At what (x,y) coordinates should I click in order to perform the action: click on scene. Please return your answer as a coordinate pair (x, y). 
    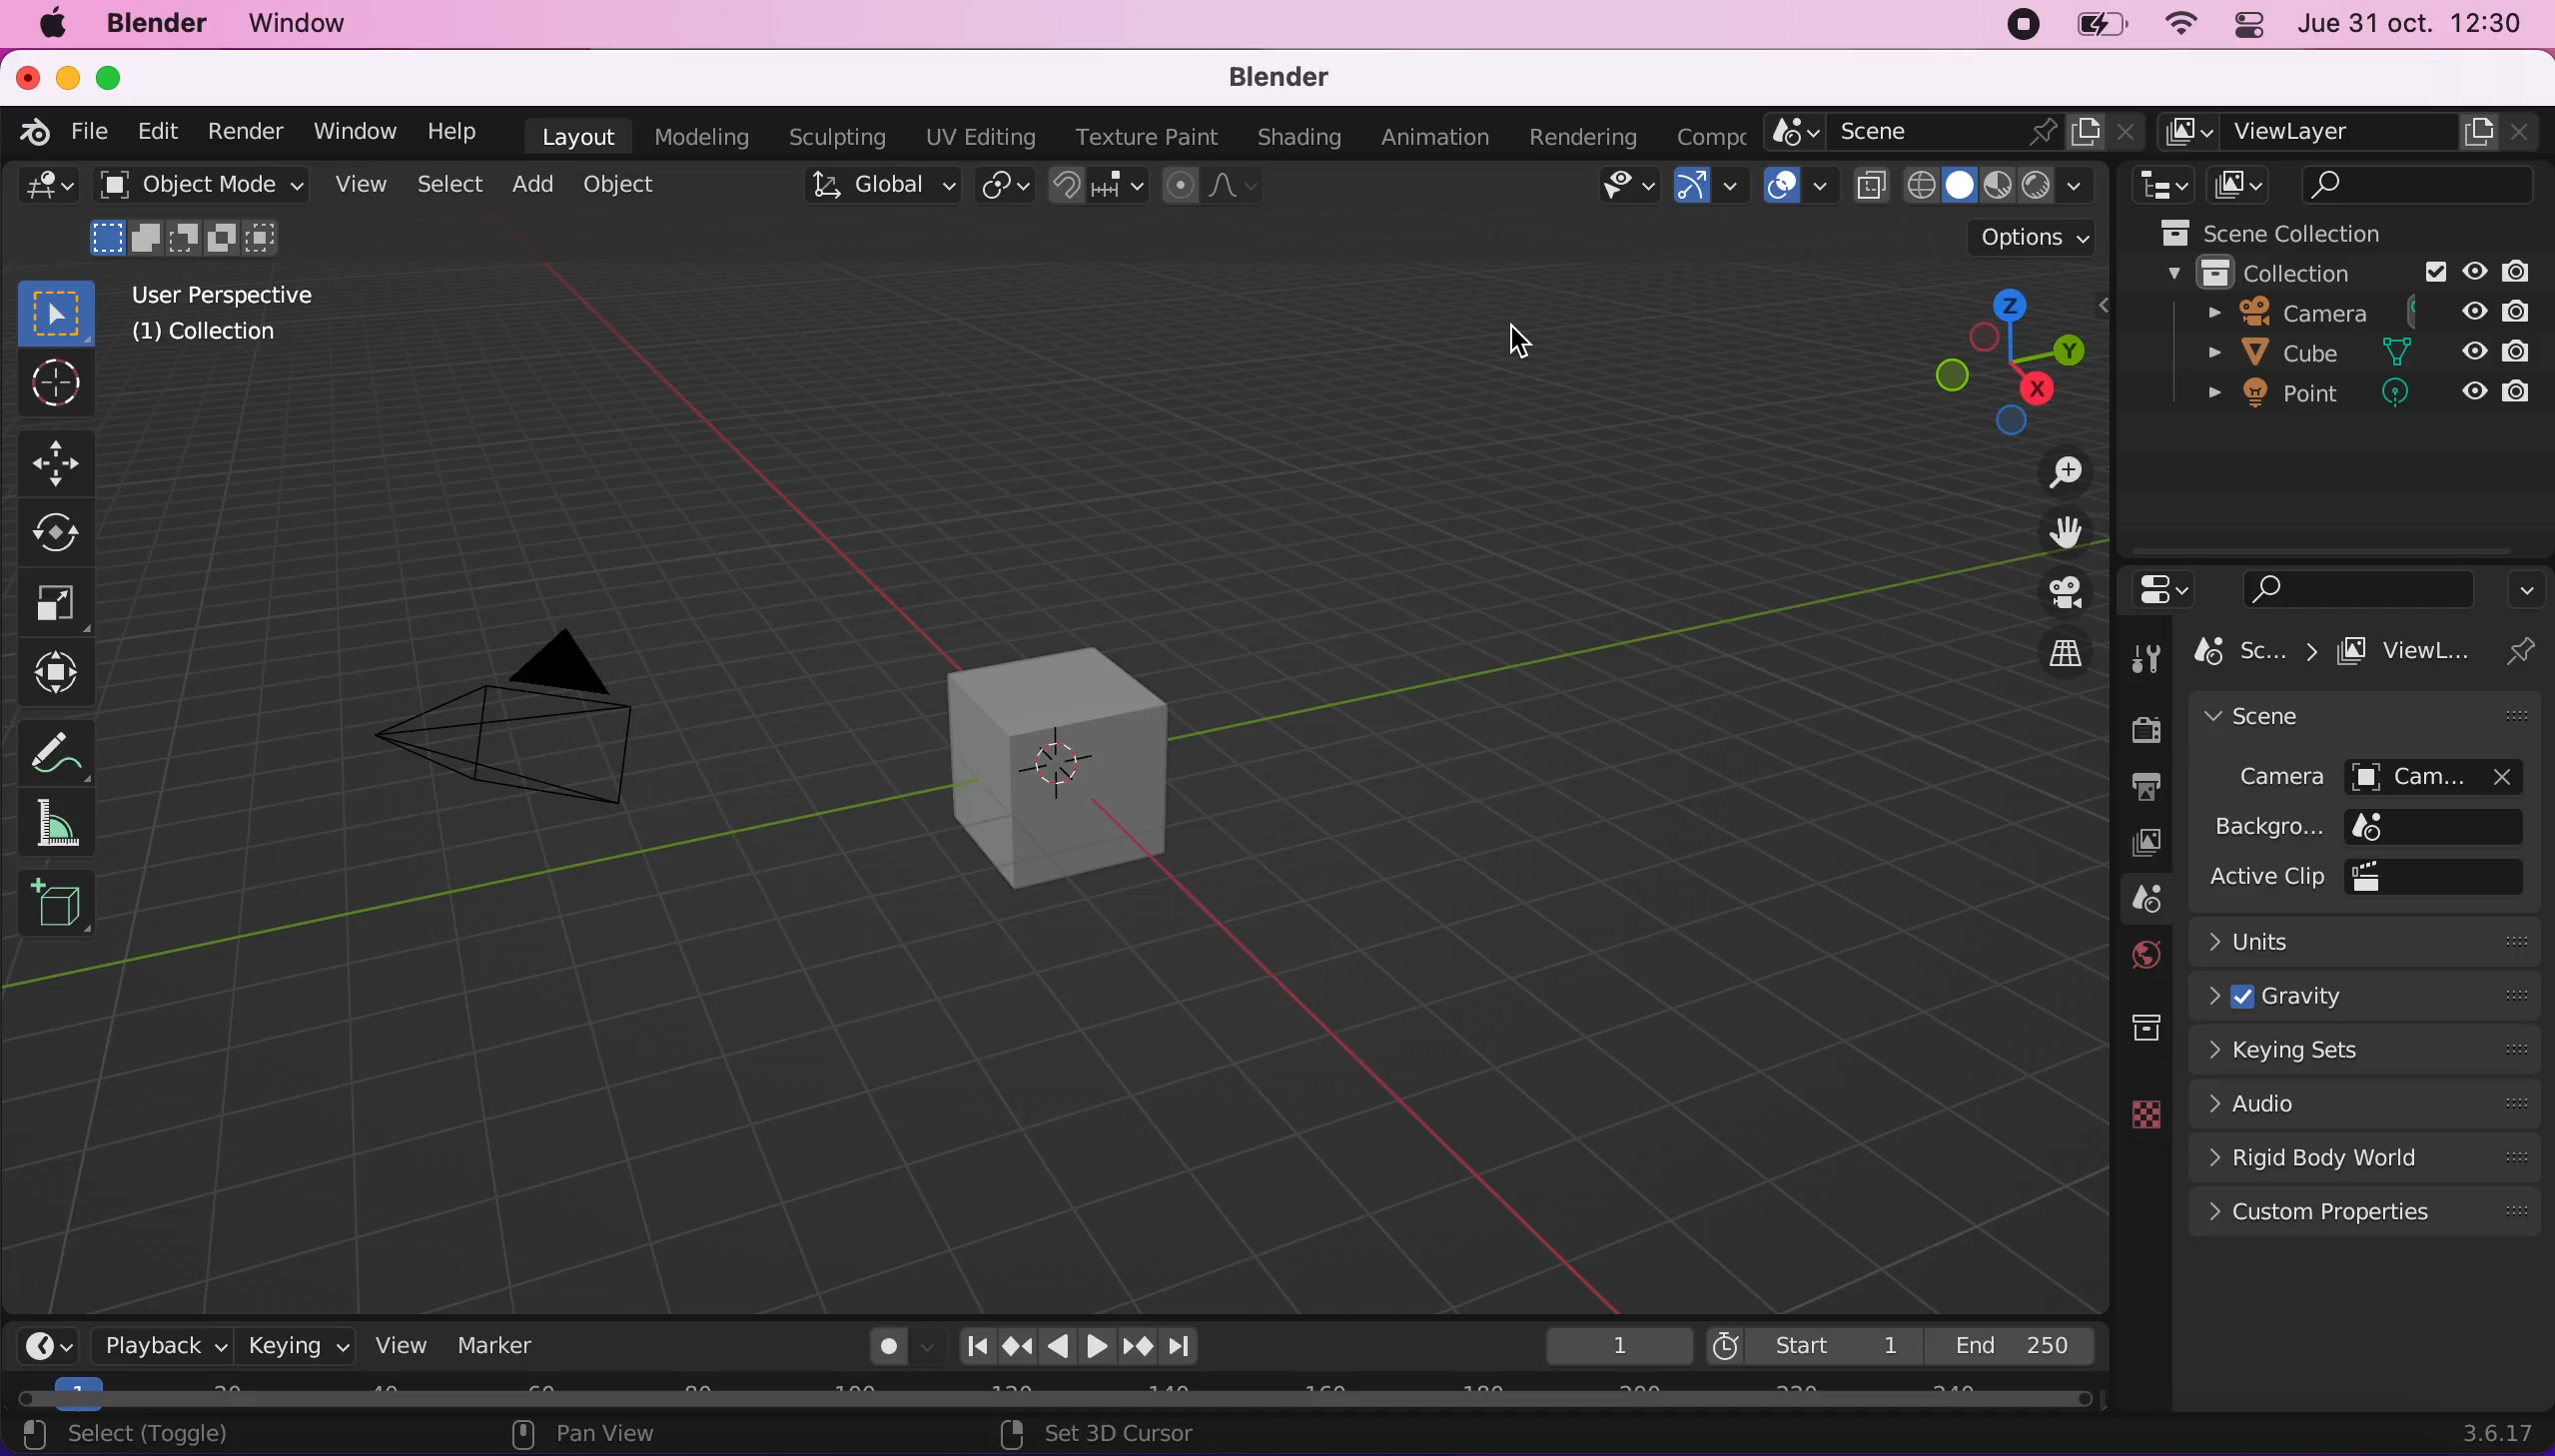
    Looking at the image, I should click on (2351, 718).